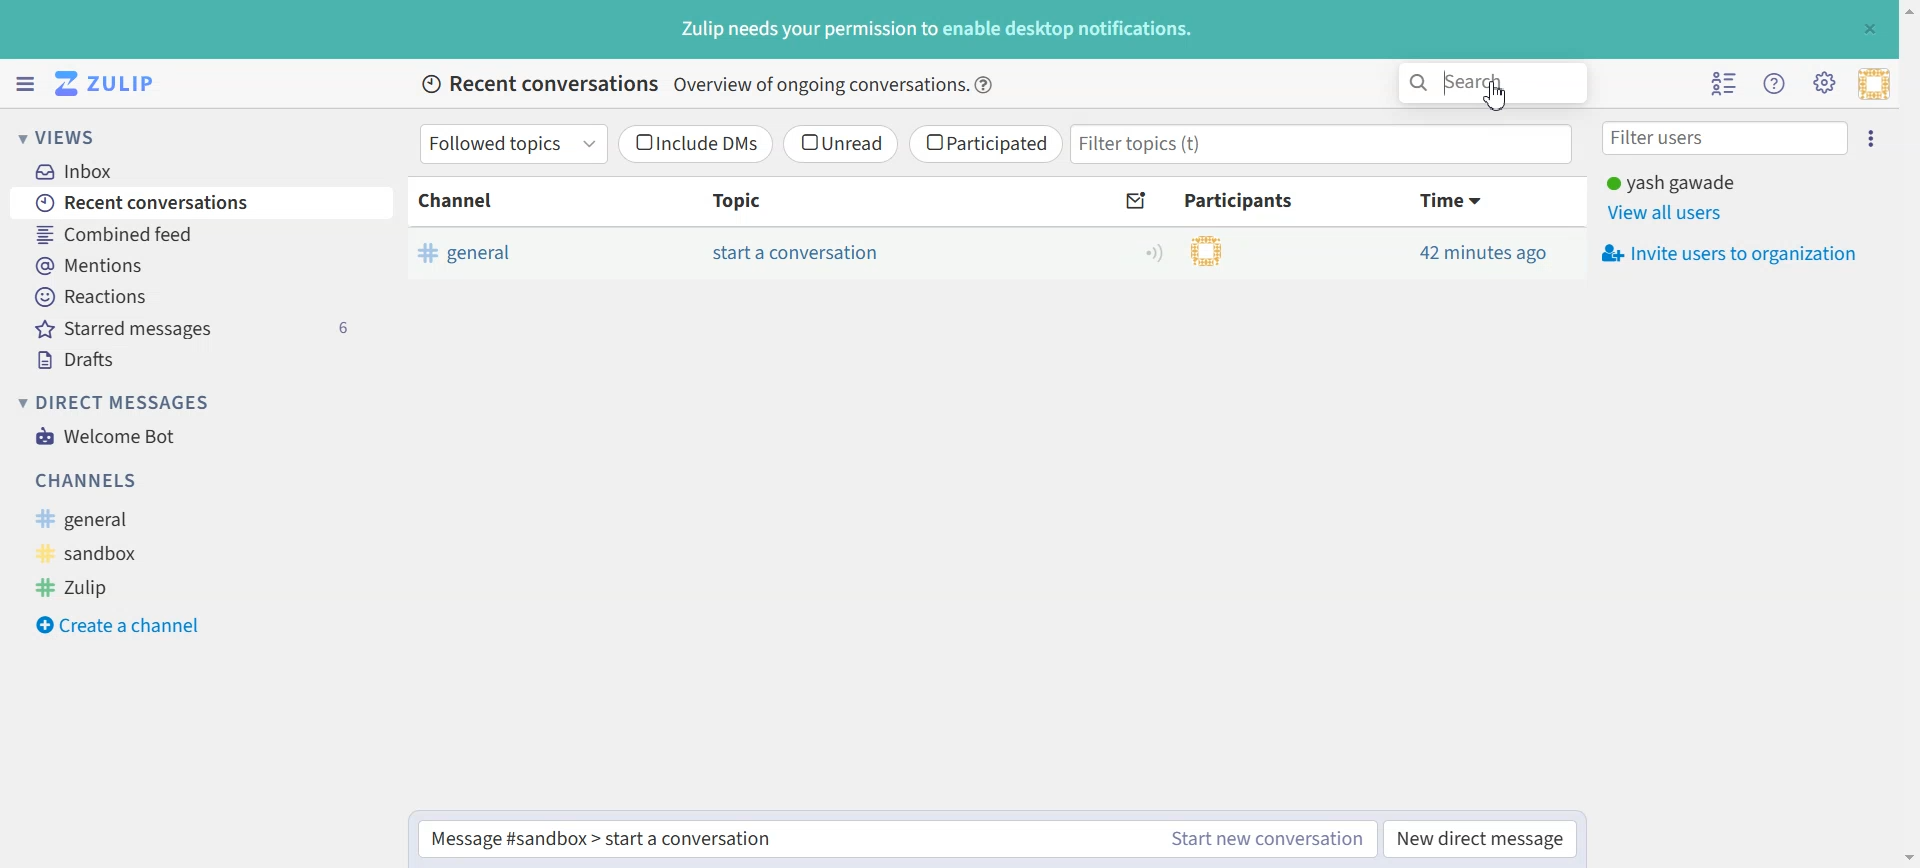  Describe the element at coordinates (106, 587) in the screenshot. I see `Zulip` at that location.